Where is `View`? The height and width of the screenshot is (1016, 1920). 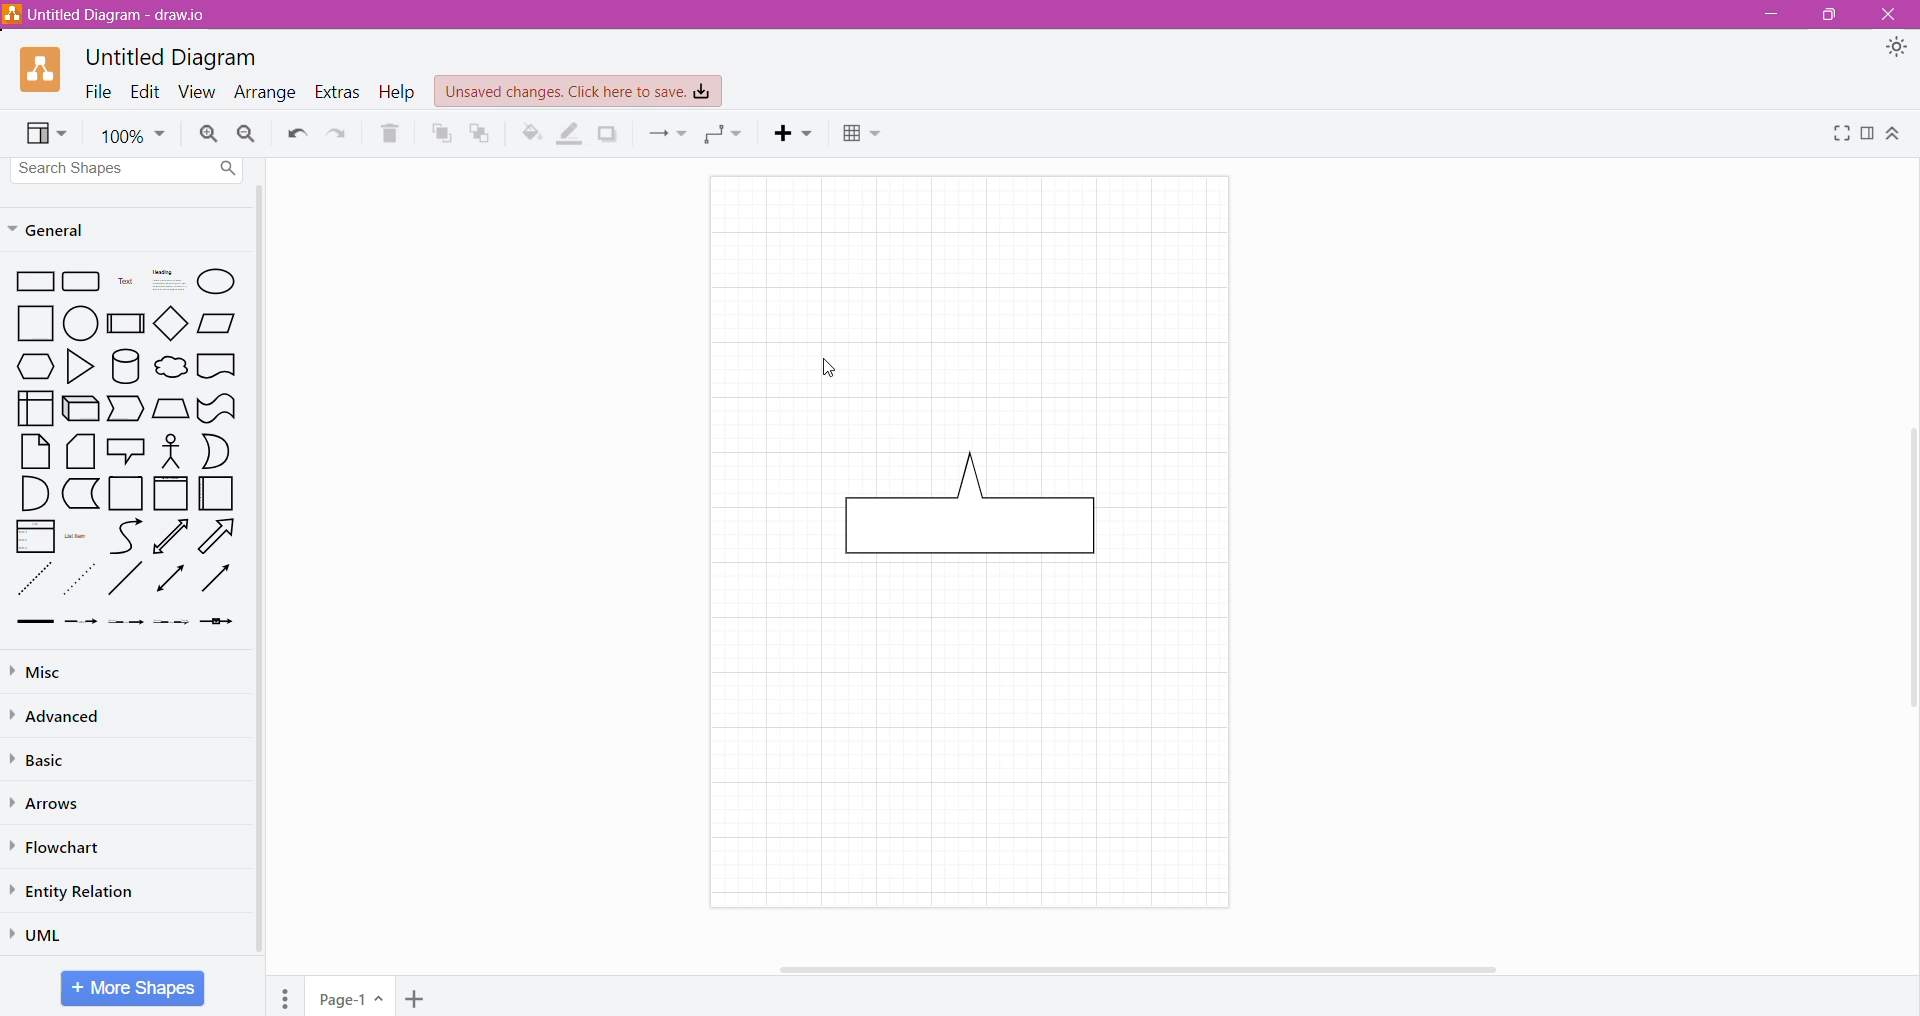
View is located at coordinates (198, 91).